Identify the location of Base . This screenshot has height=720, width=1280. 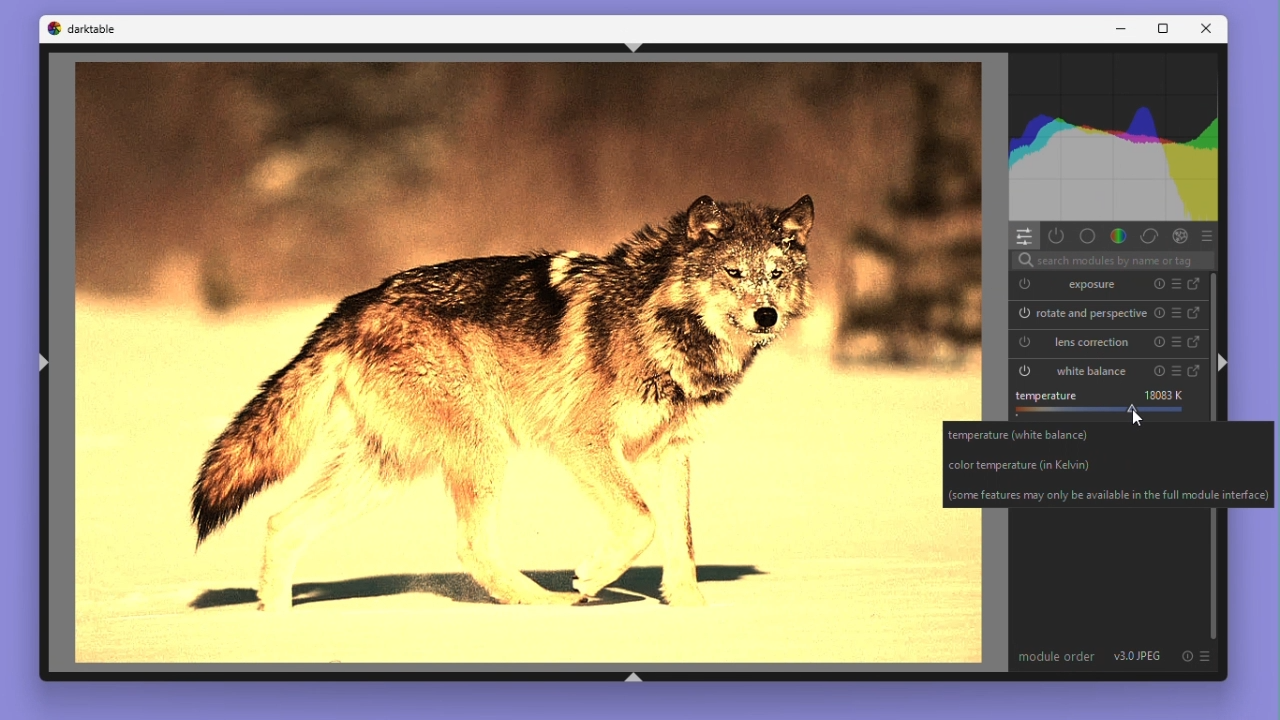
(1087, 236).